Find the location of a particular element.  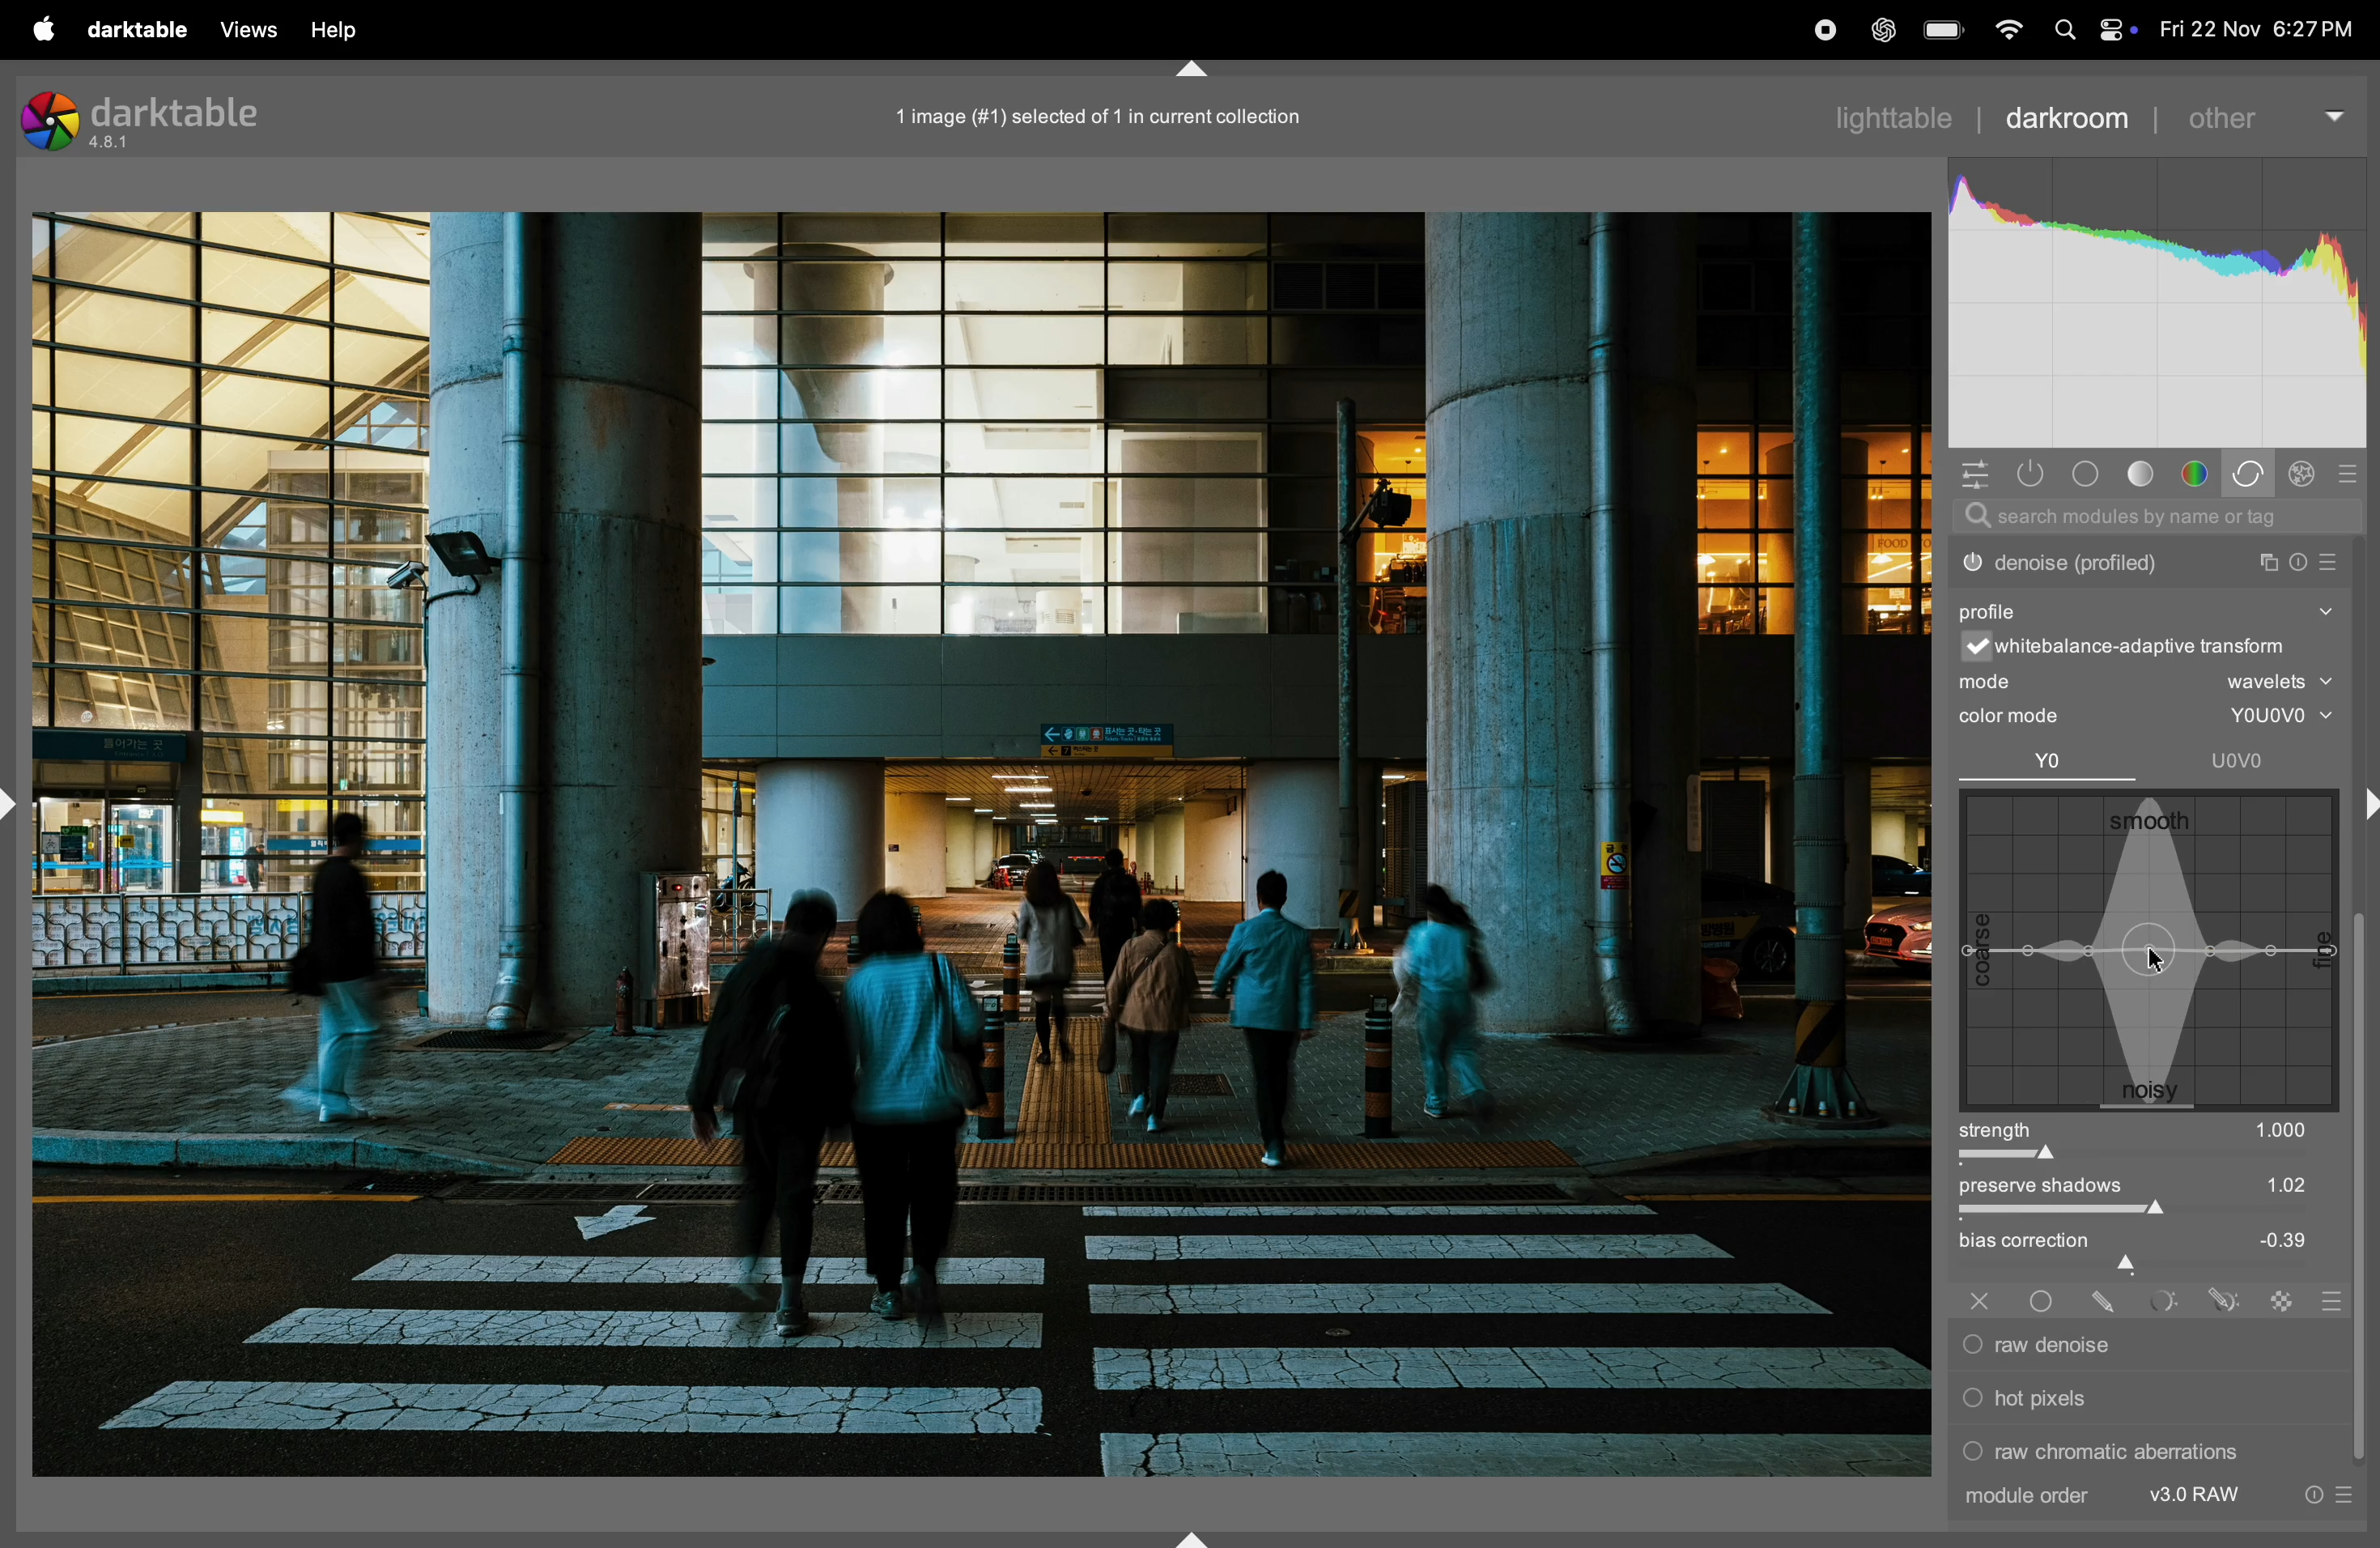

denoise is located at coordinates (2117, 563).